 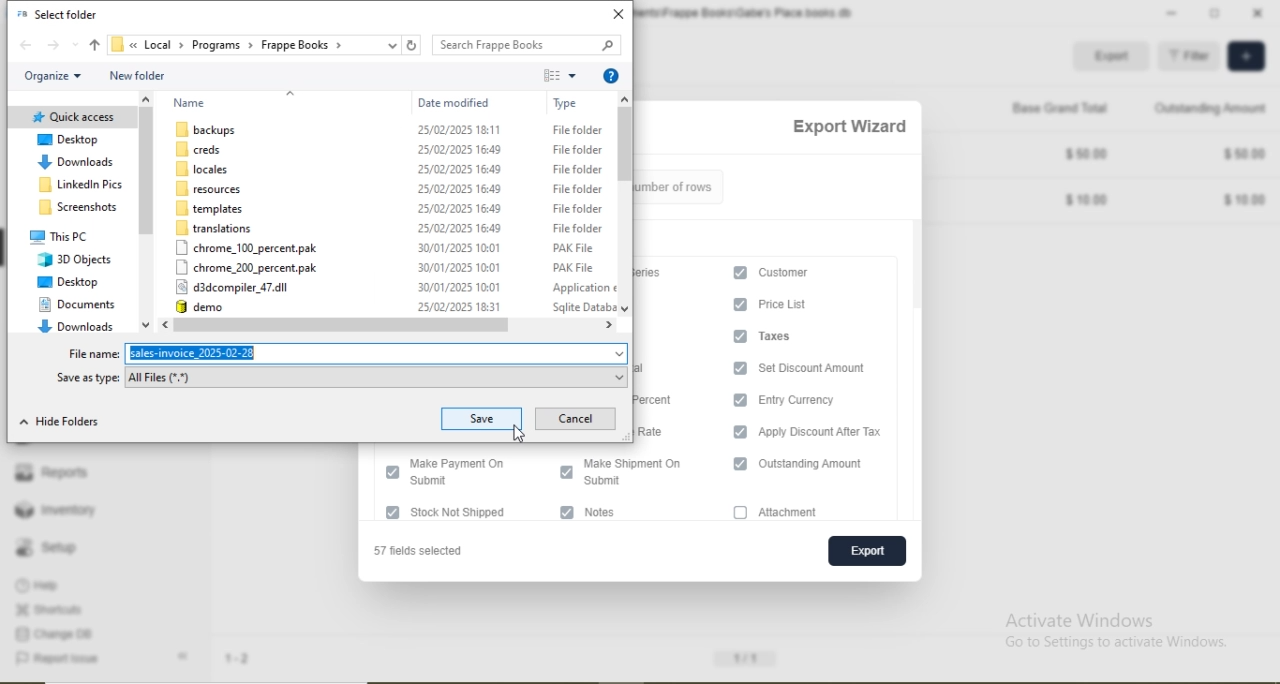 What do you see at coordinates (460, 305) in the screenshot?
I see `28/02/2025 18:31` at bounding box center [460, 305].